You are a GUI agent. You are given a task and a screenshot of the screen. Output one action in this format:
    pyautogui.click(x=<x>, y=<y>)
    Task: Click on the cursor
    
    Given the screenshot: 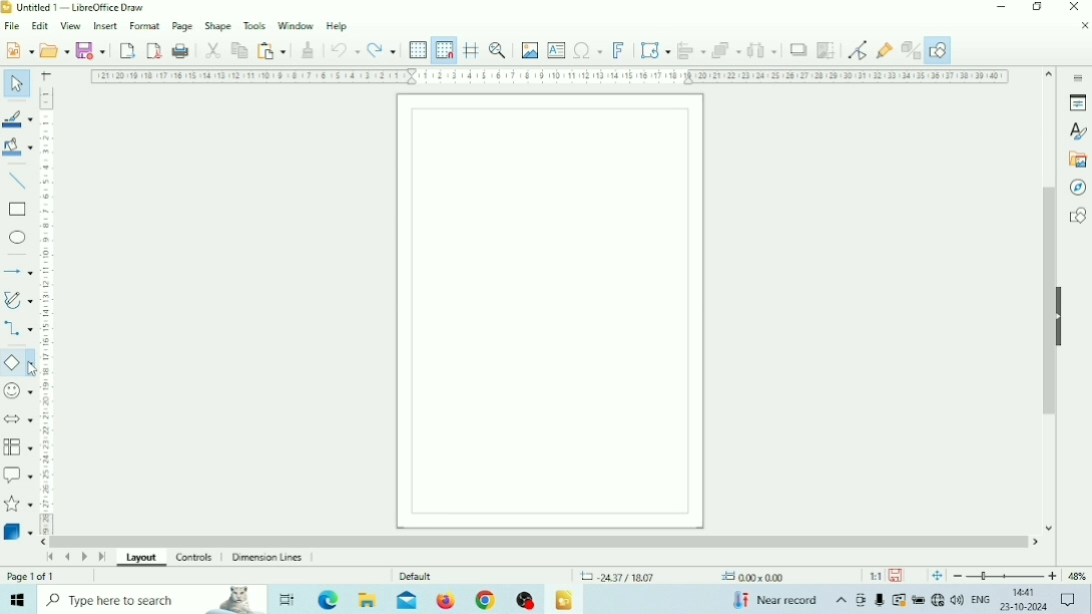 What is the action you would take?
    pyautogui.click(x=34, y=369)
    